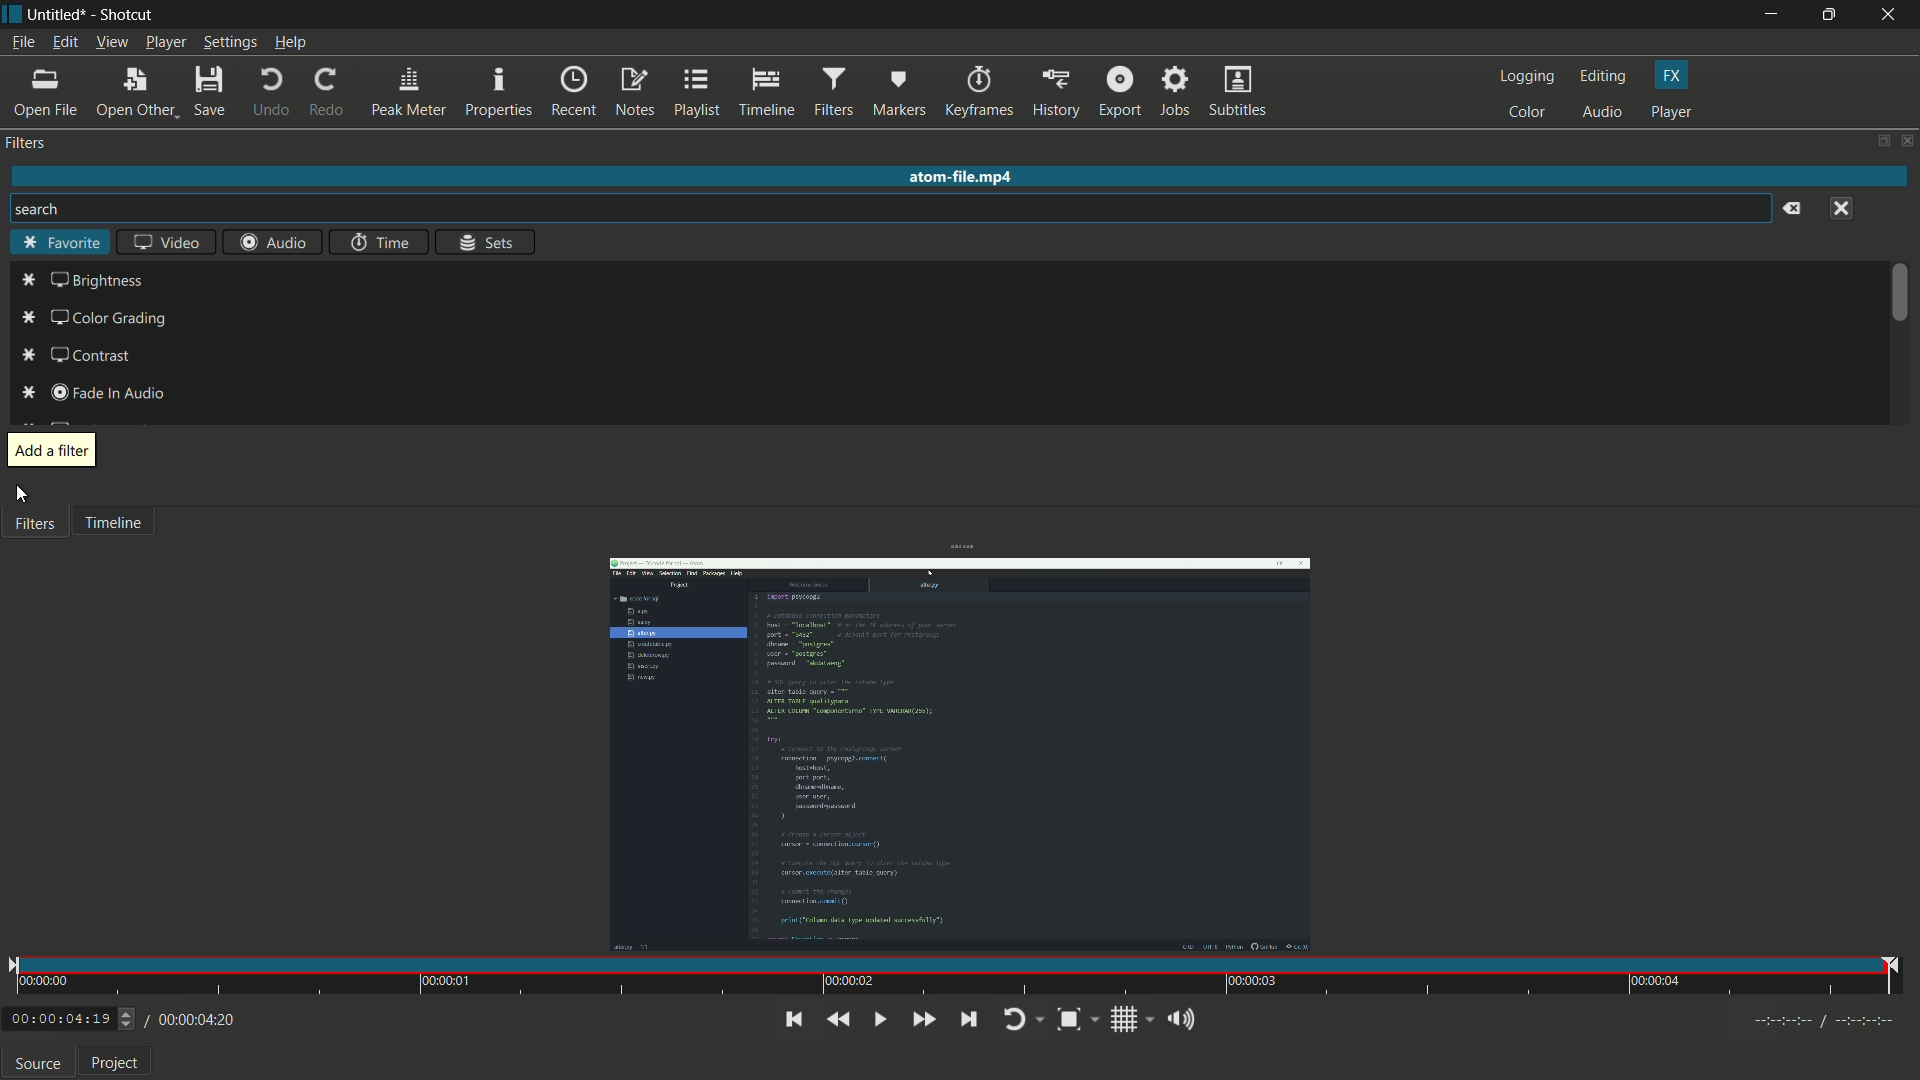  Describe the element at coordinates (975, 1020) in the screenshot. I see `skip to the next point` at that location.